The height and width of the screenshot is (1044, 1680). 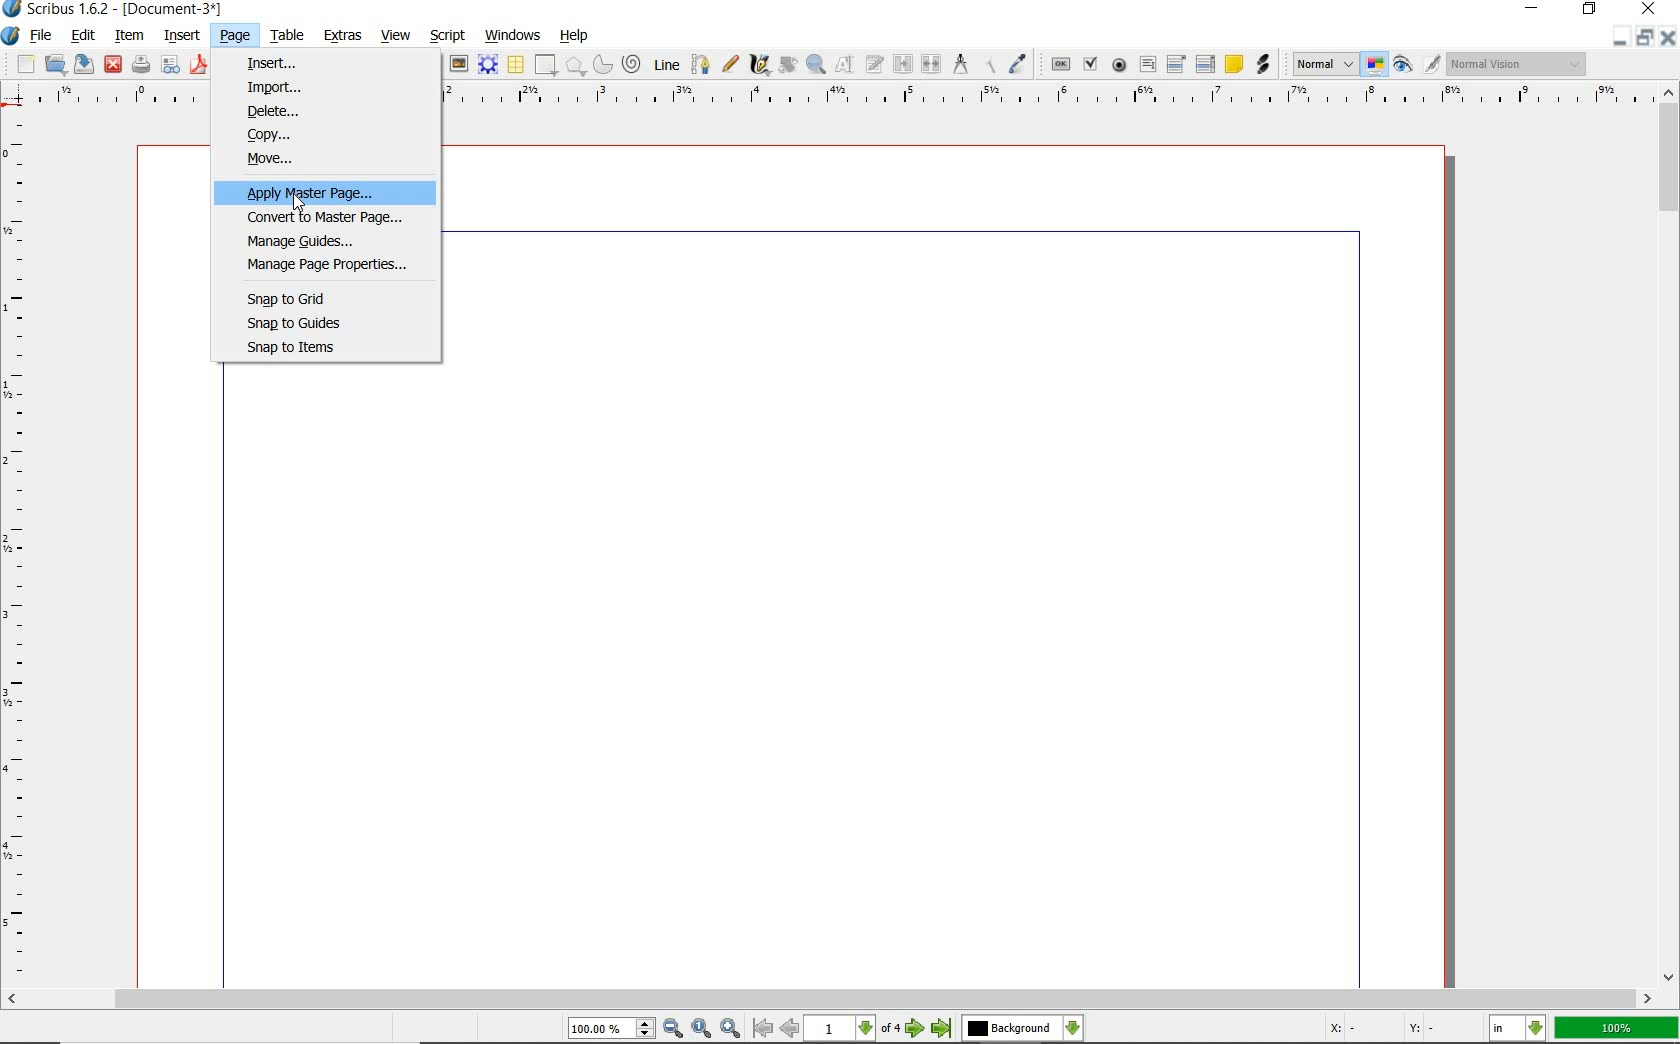 I want to click on view, so click(x=396, y=35).